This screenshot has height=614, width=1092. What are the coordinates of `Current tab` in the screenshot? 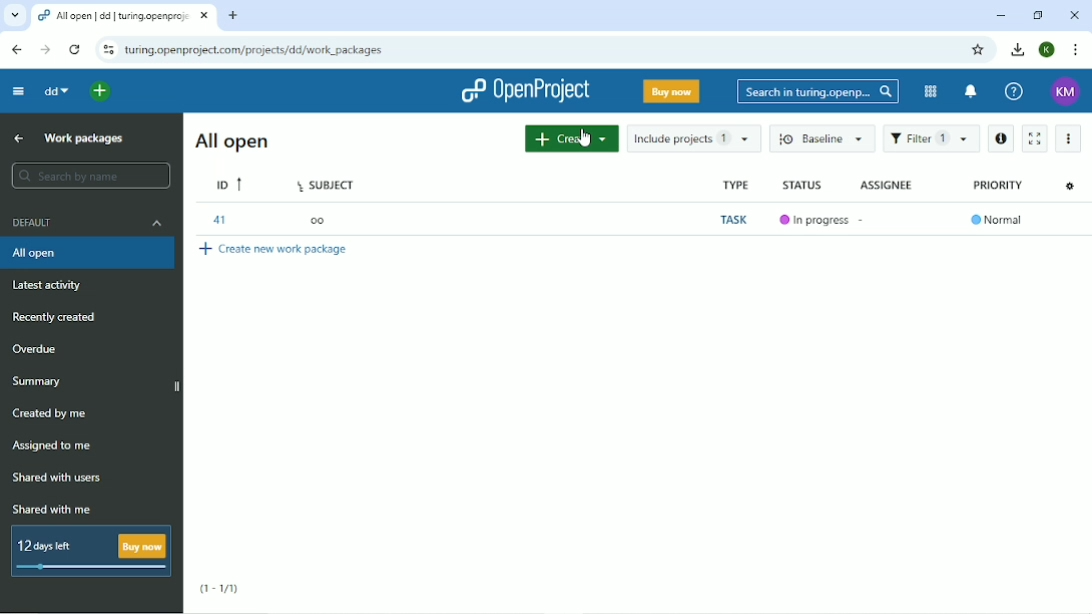 It's located at (124, 16).